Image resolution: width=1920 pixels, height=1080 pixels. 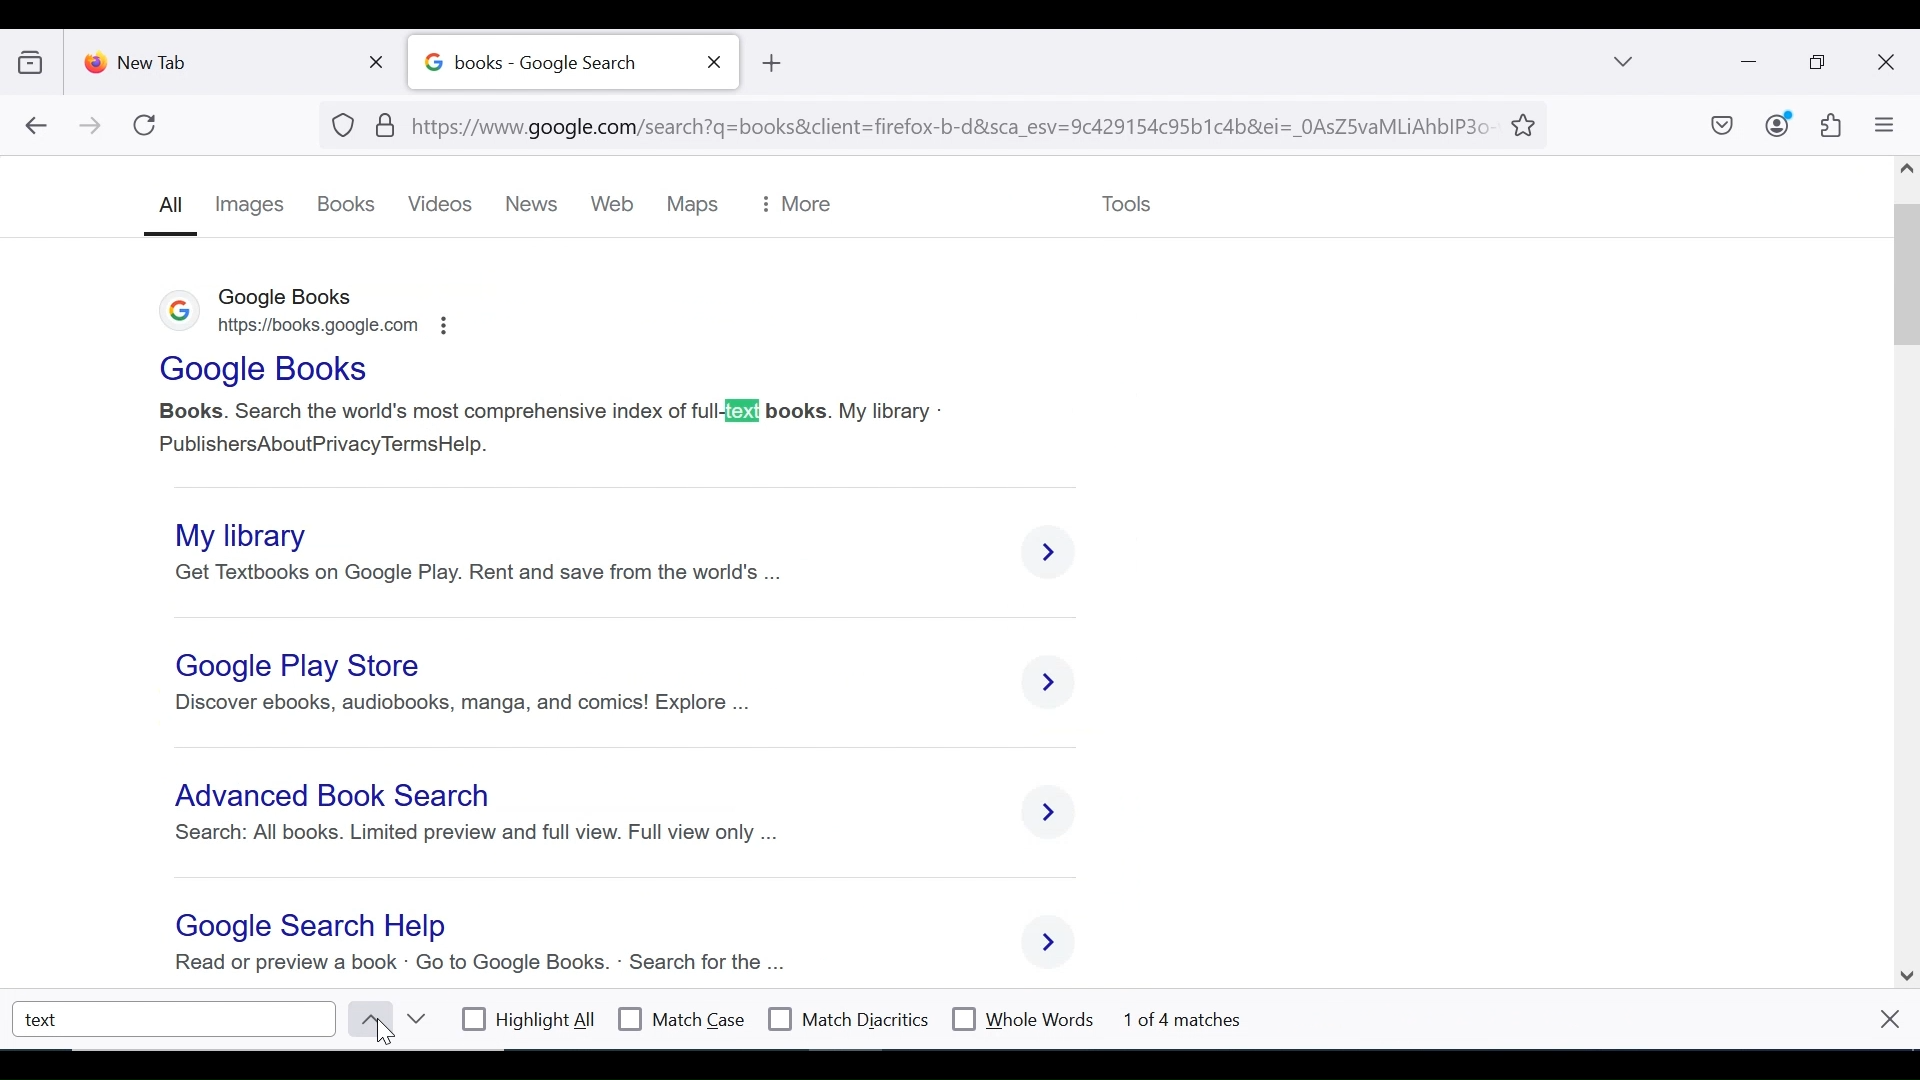 I want to click on get the textbooks on Google Play. Rent and save from the world's finest, so click(x=491, y=572).